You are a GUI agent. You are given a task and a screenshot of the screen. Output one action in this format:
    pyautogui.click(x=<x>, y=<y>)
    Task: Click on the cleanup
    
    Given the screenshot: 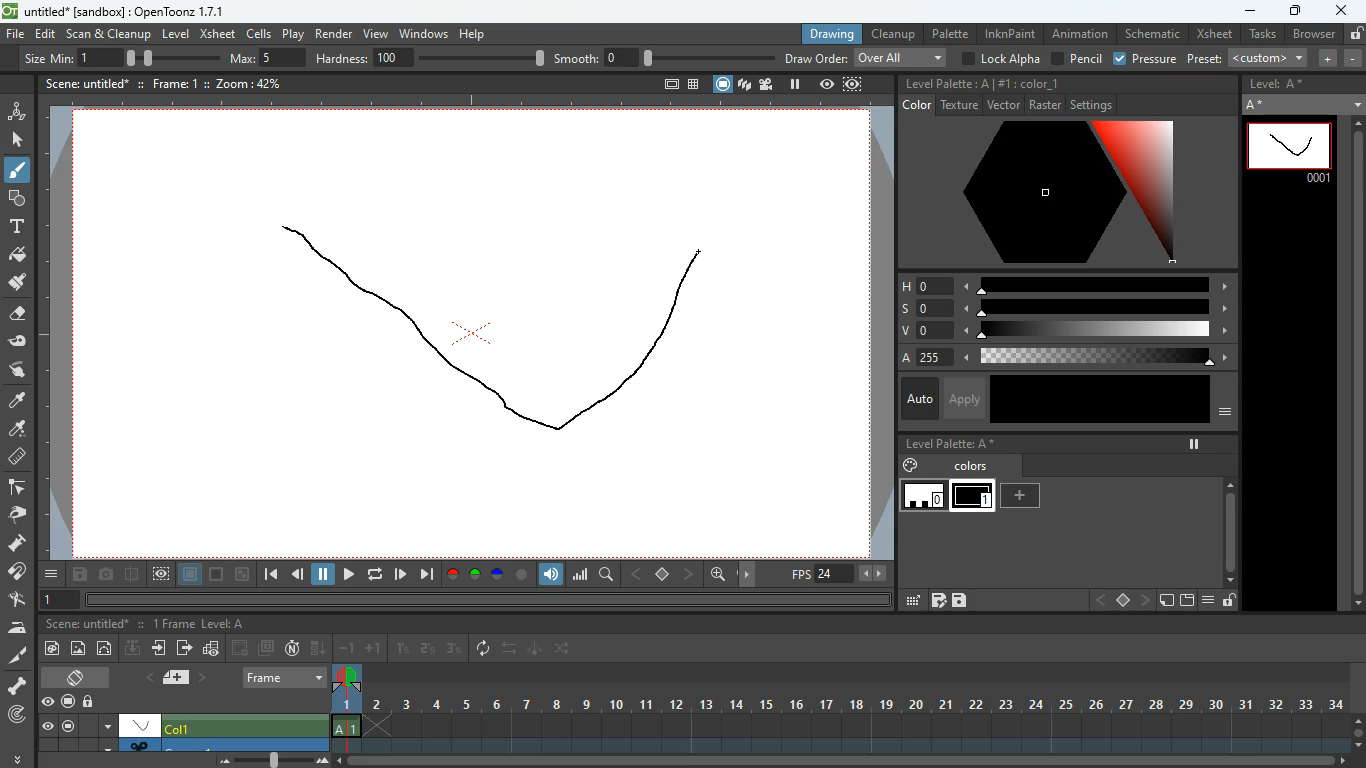 What is the action you would take?
    pyautogui.click(x=894, y=33)
    